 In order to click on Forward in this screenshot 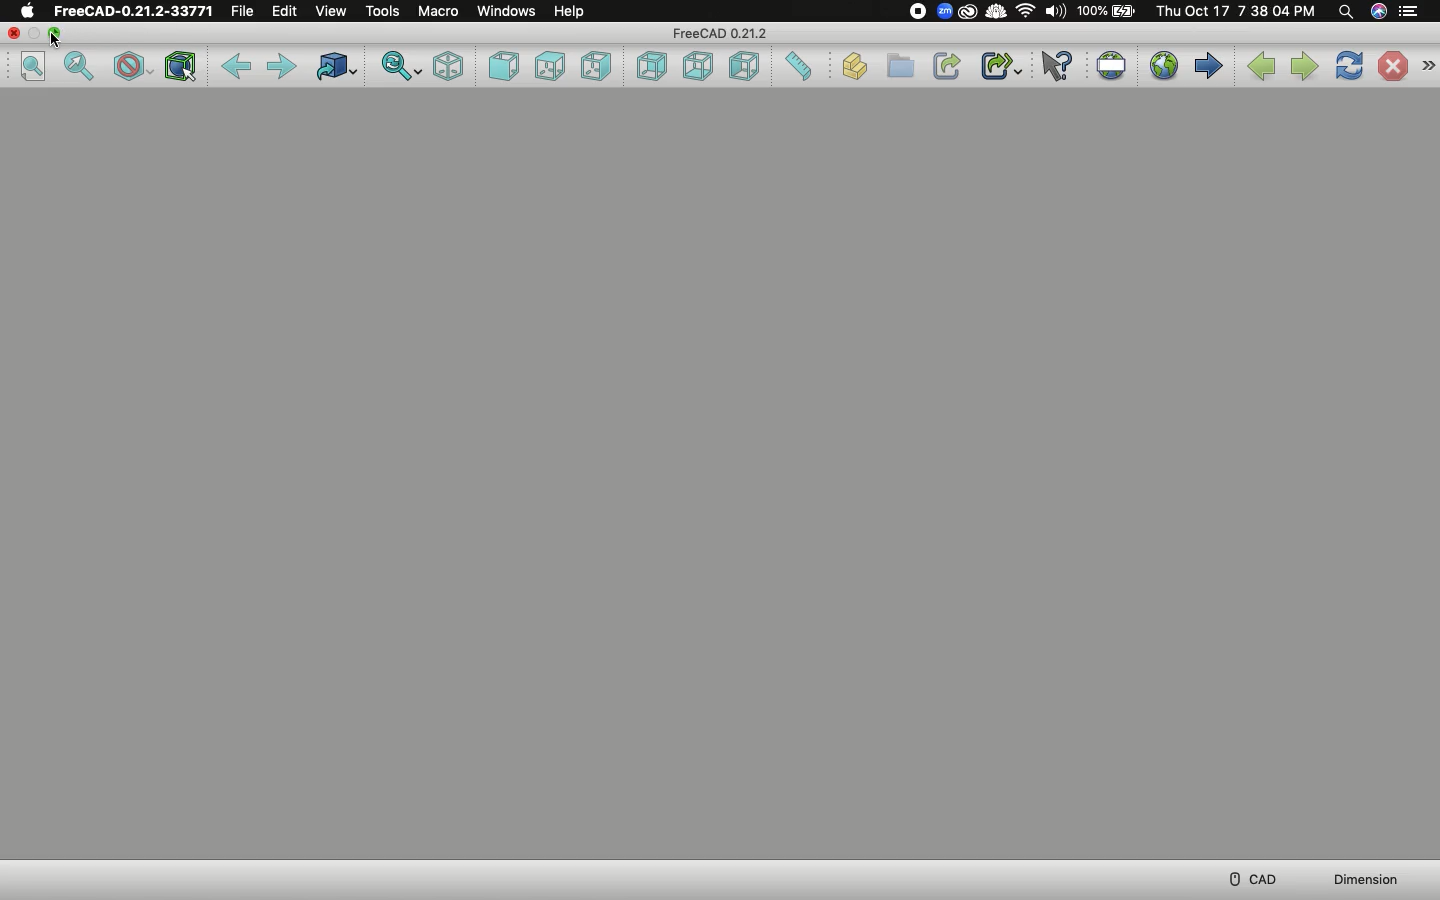, I will do `click(281, 67)`.